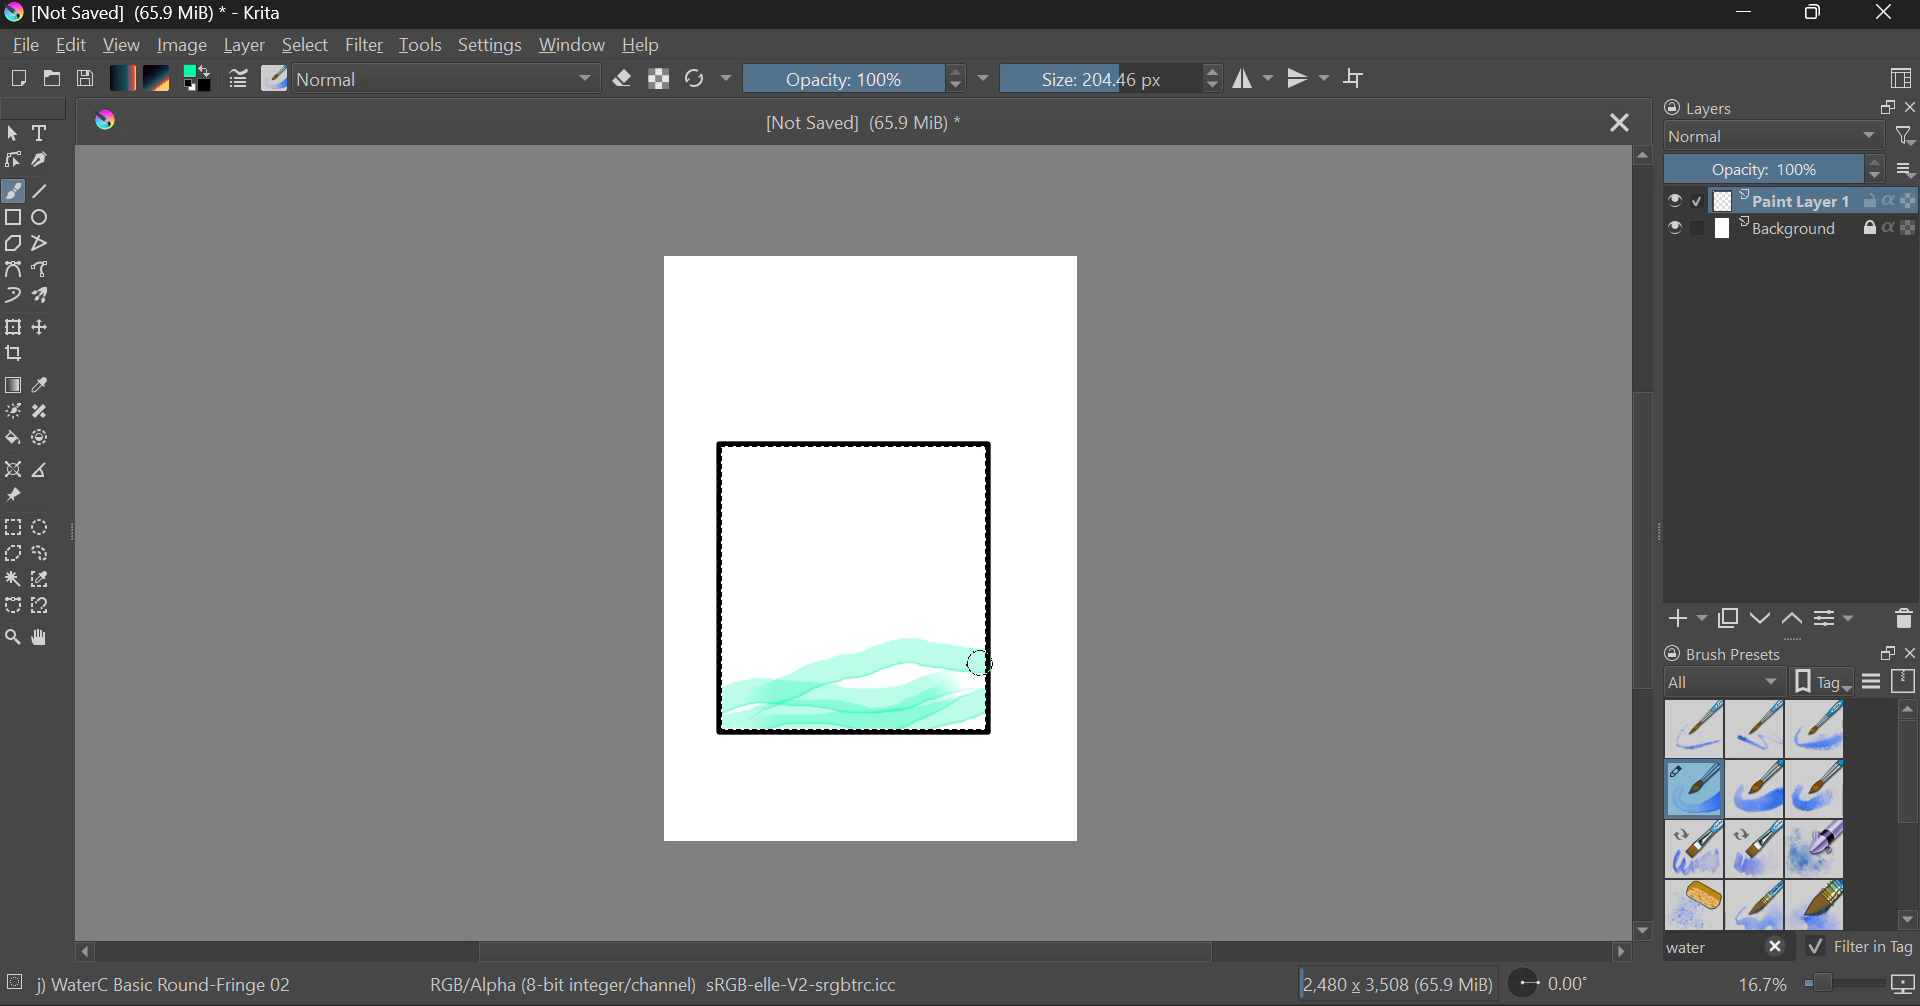 The image size is (1920, 1006). I want to click on Layer Settings, so click(1835, 617).